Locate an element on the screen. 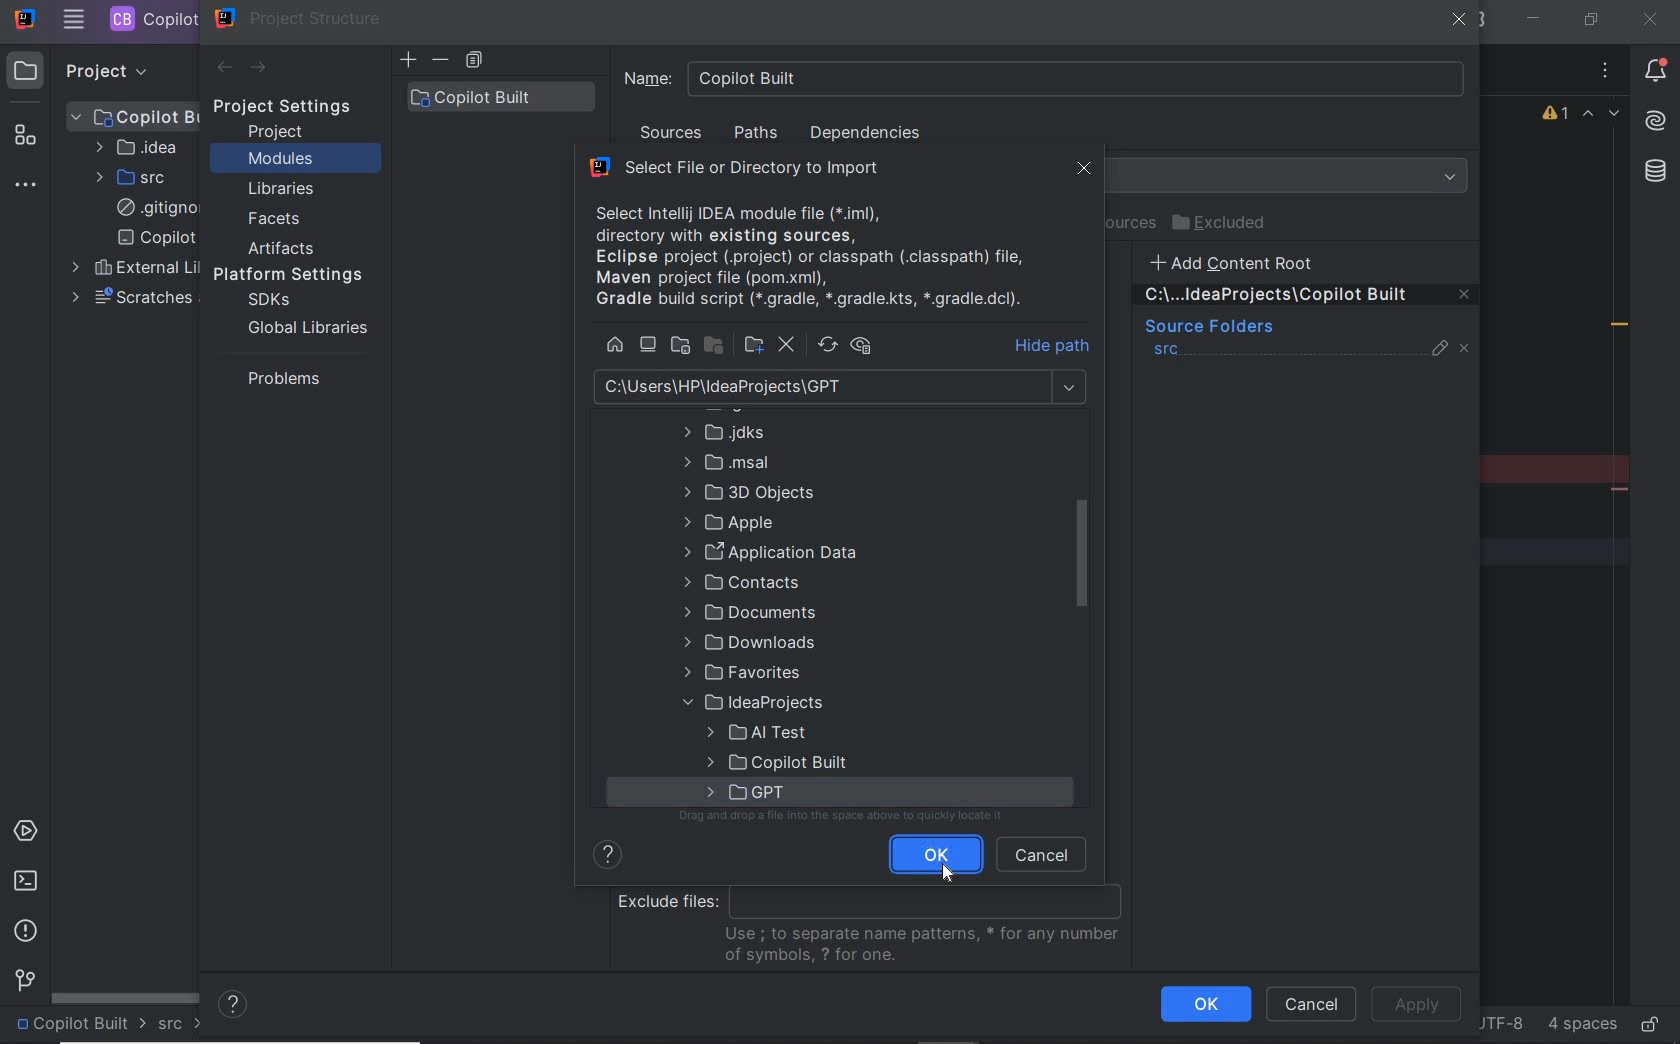 This screenshot has height=1044, width=1680. .gitignore is located at coordinates (153, 209).